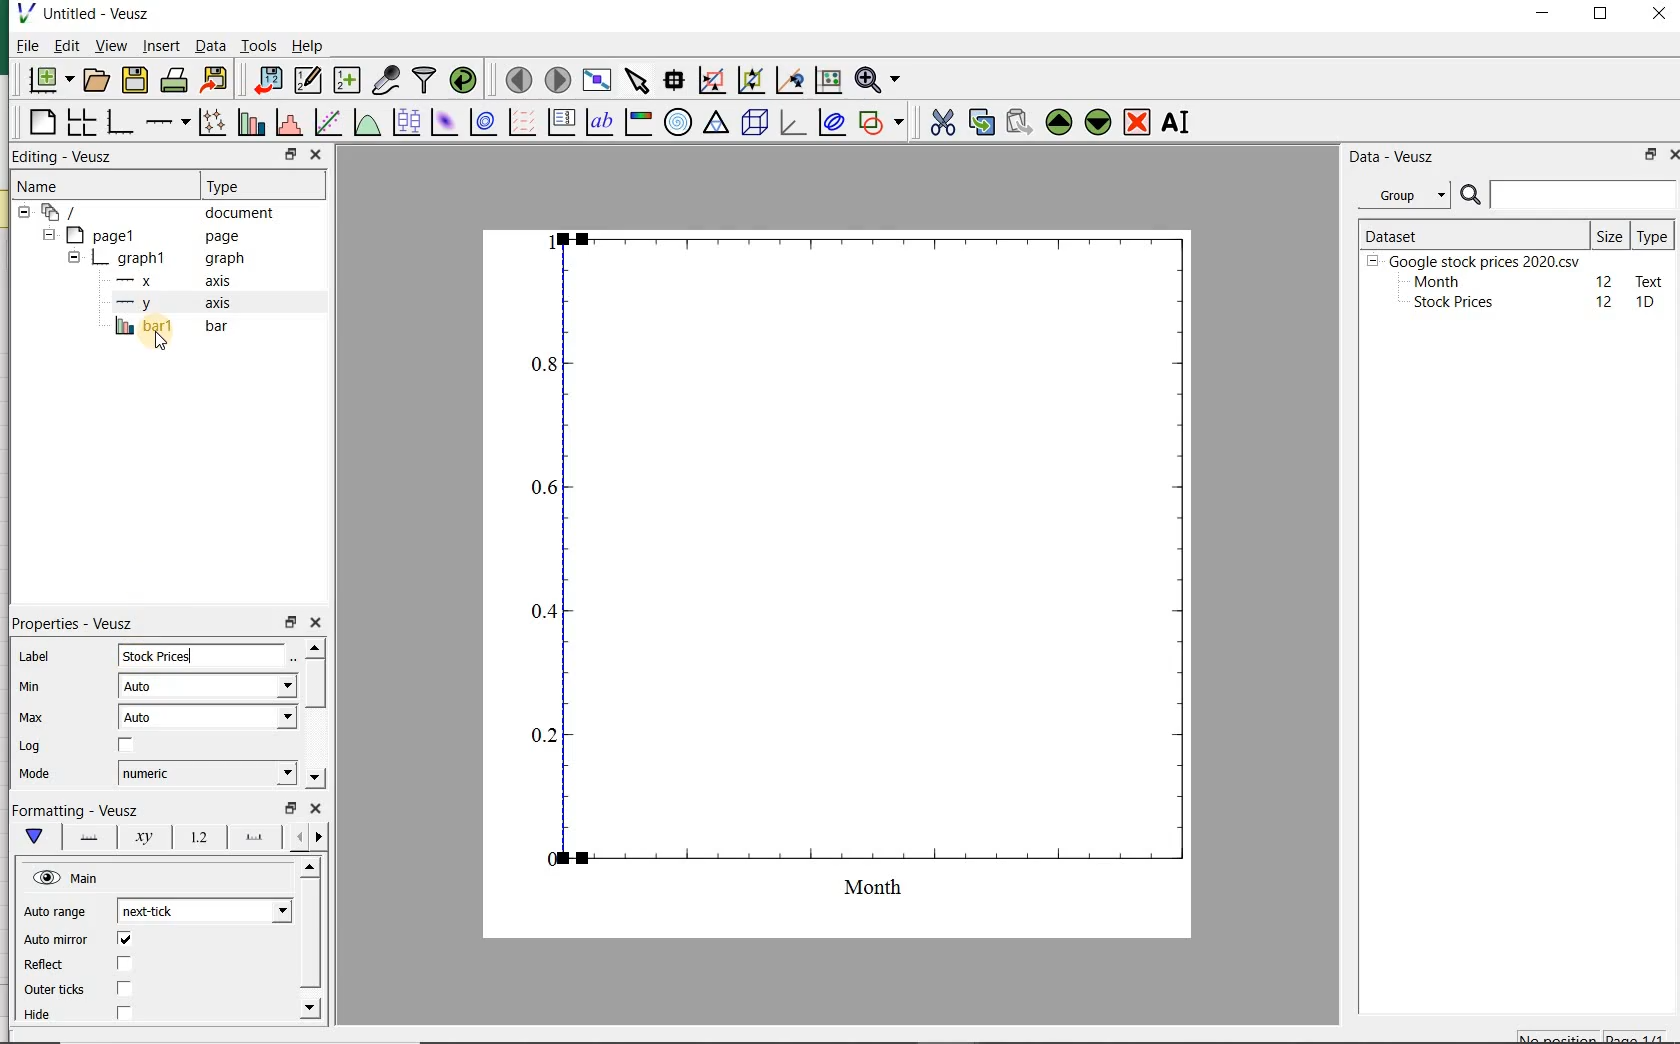  I want to click on close, so click(315, 154).